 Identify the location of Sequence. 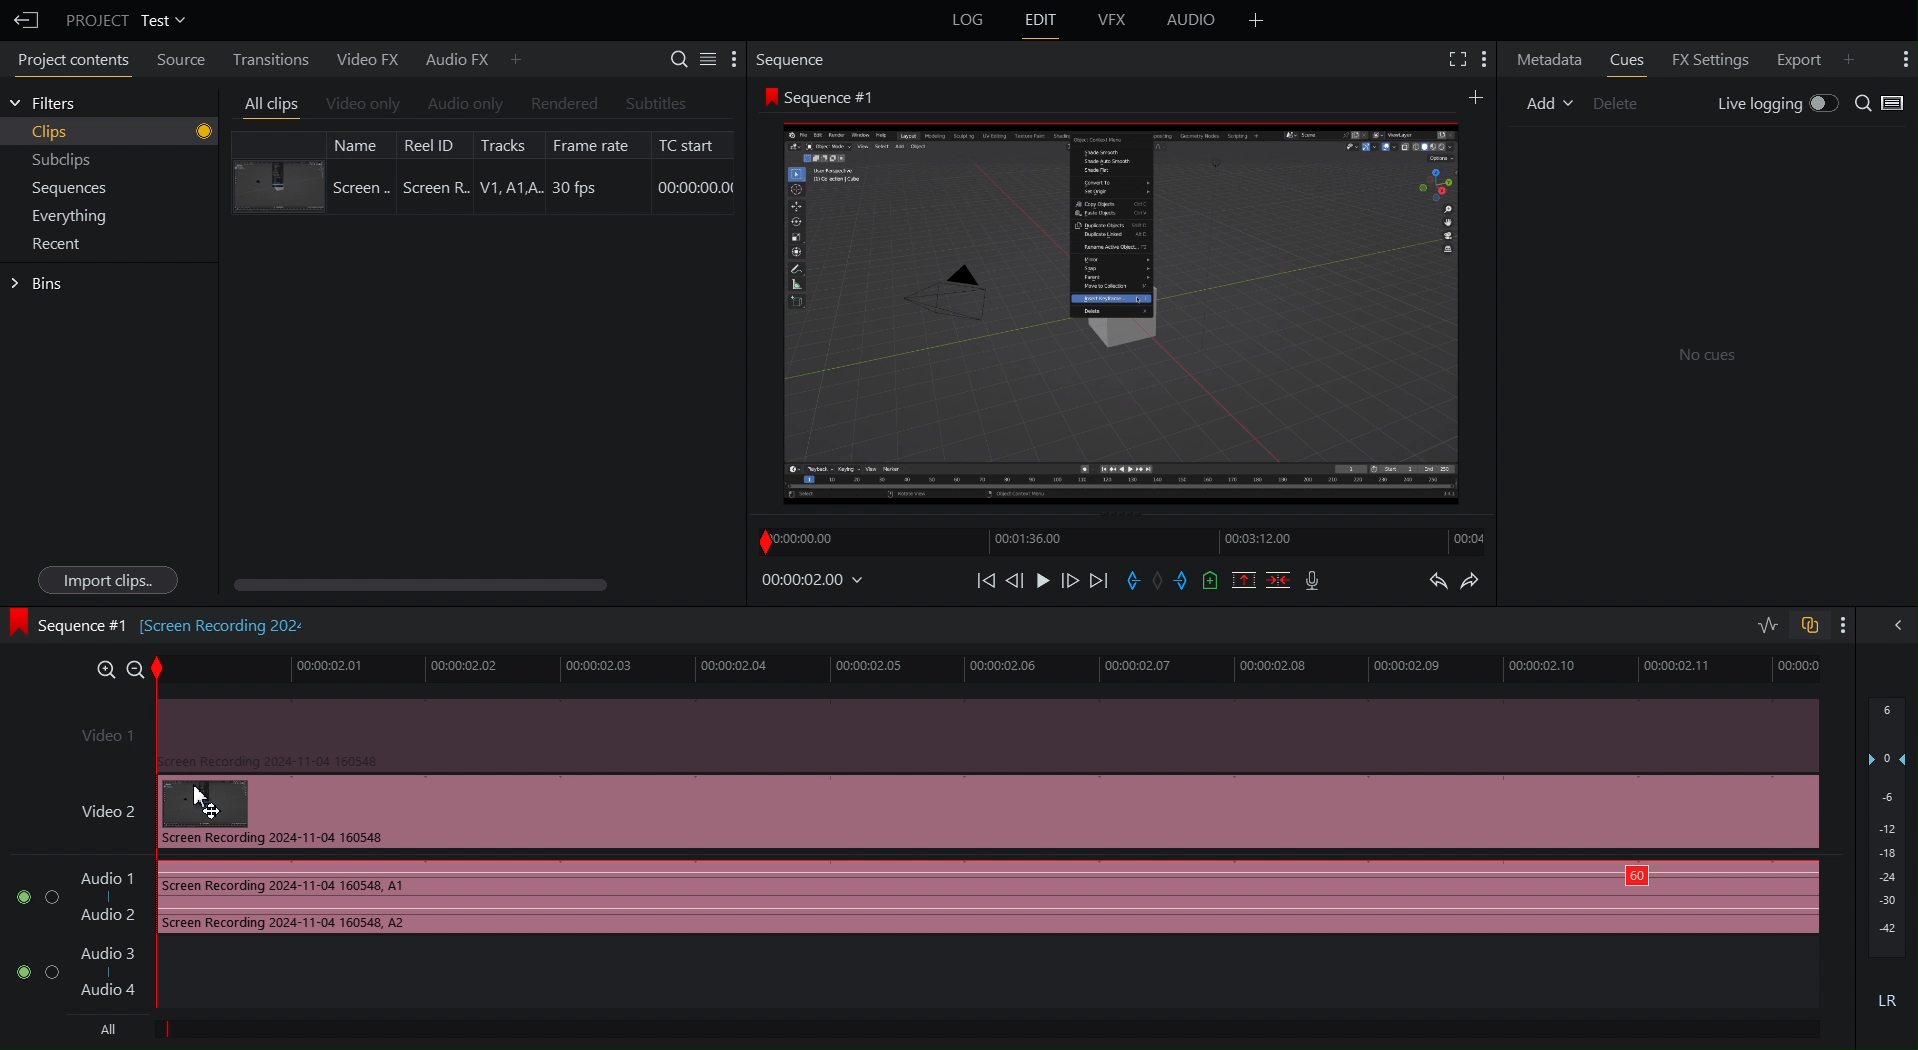
(796, 61).